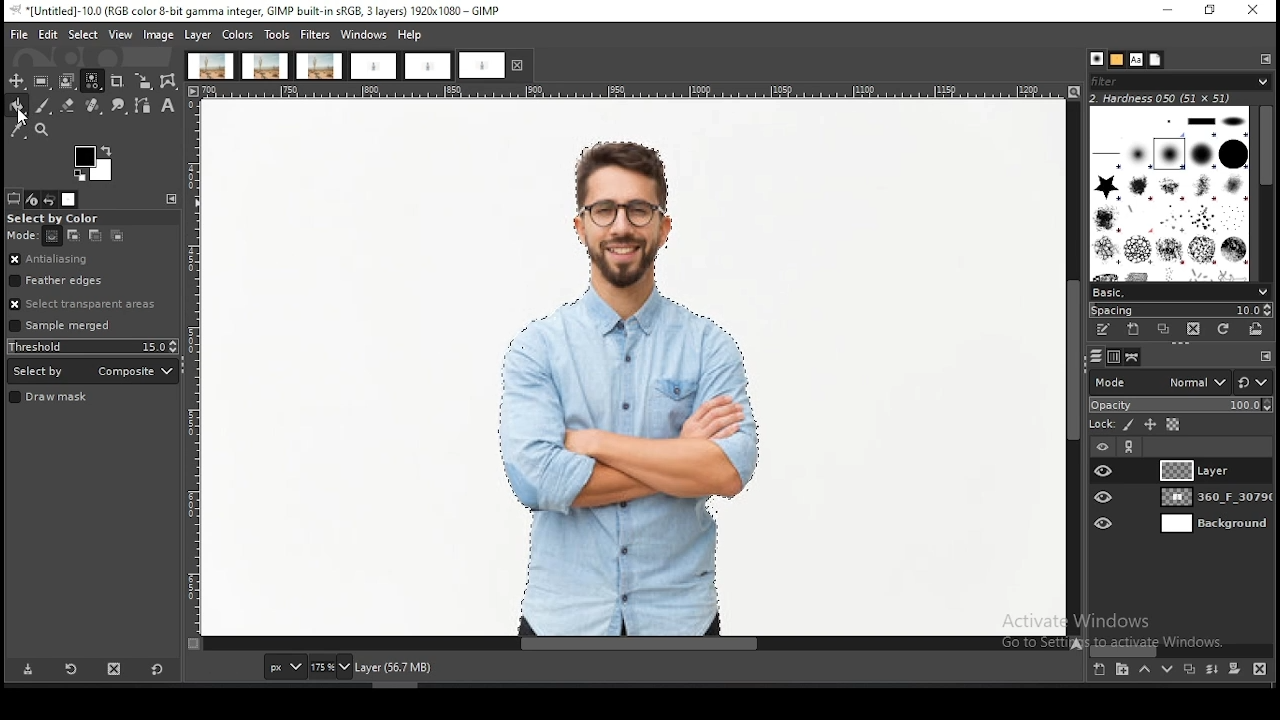 This screenshot has width=1280, height=720. Describe the element at coordinates (1212, 668) in the screenshot. I see `merge layers` at that location.